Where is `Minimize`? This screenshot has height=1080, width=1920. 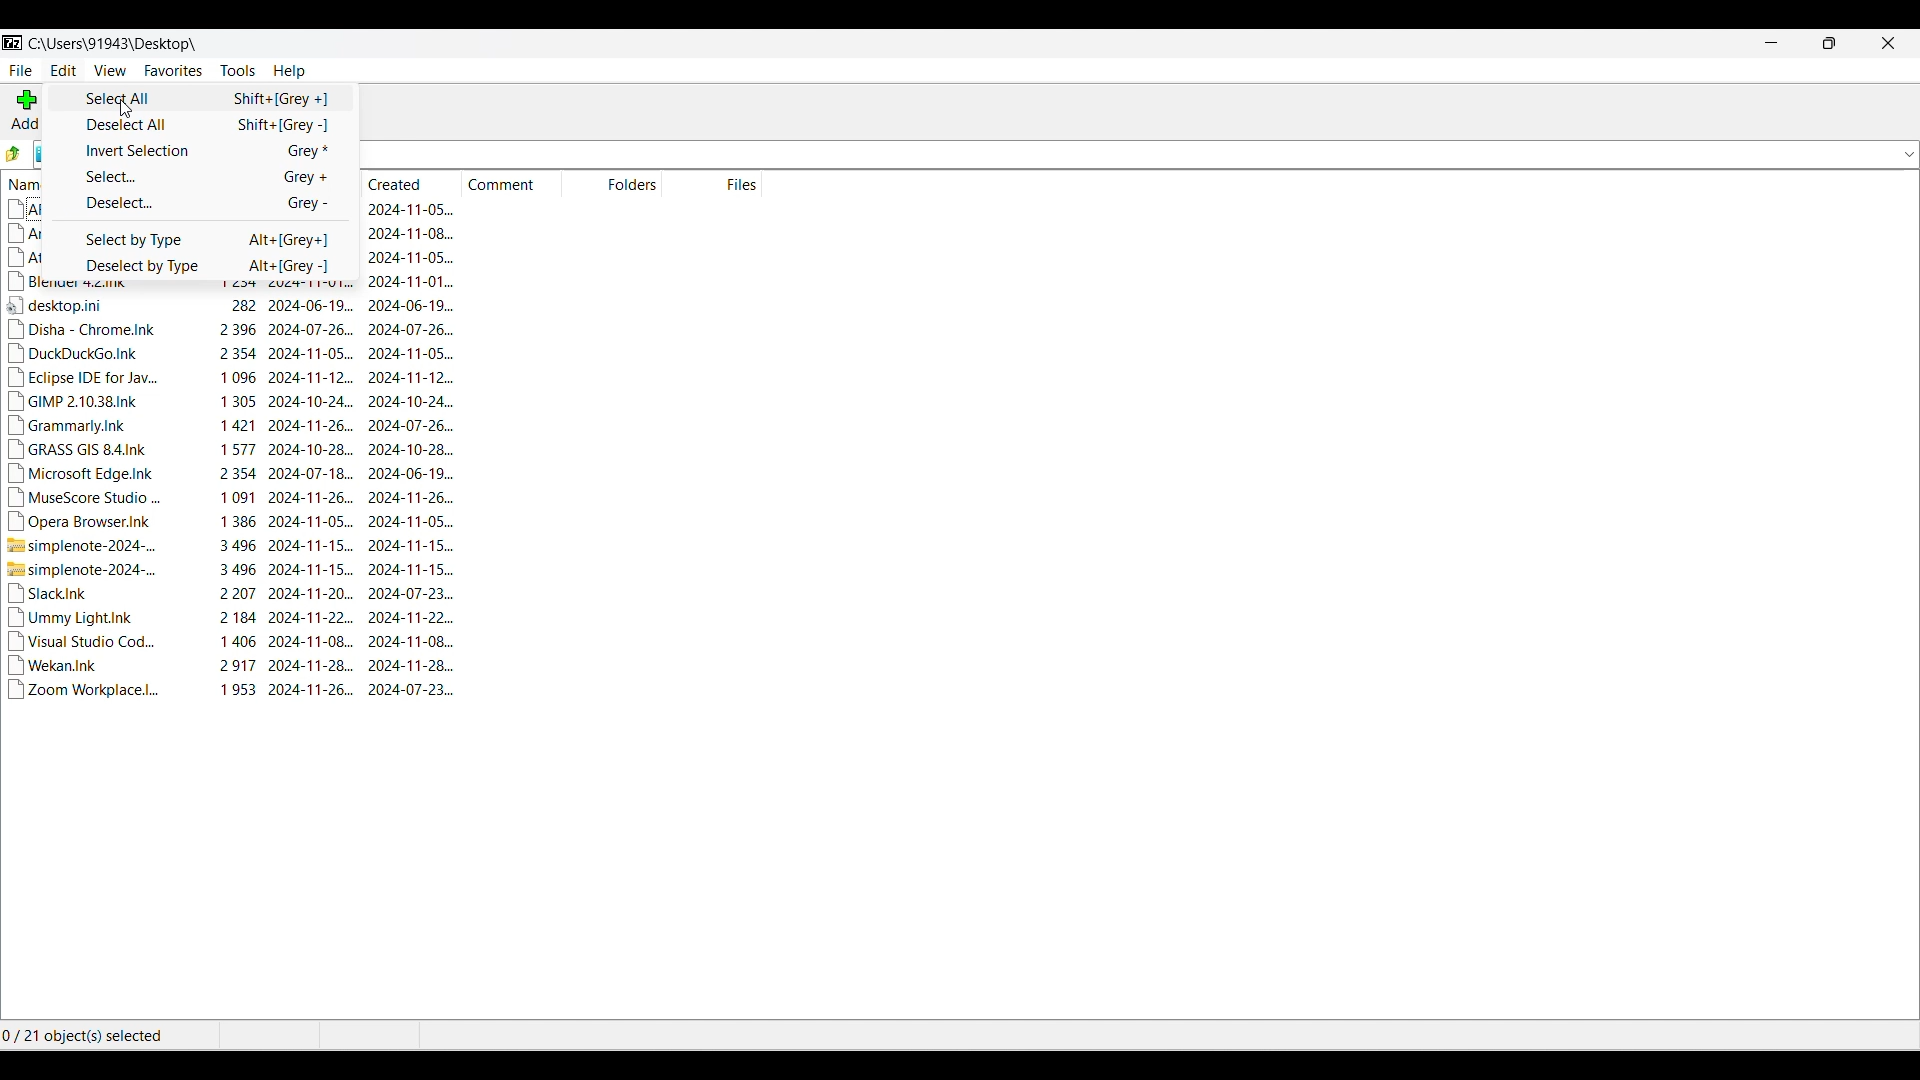
Minimize is located at coordinates (1772, 43).